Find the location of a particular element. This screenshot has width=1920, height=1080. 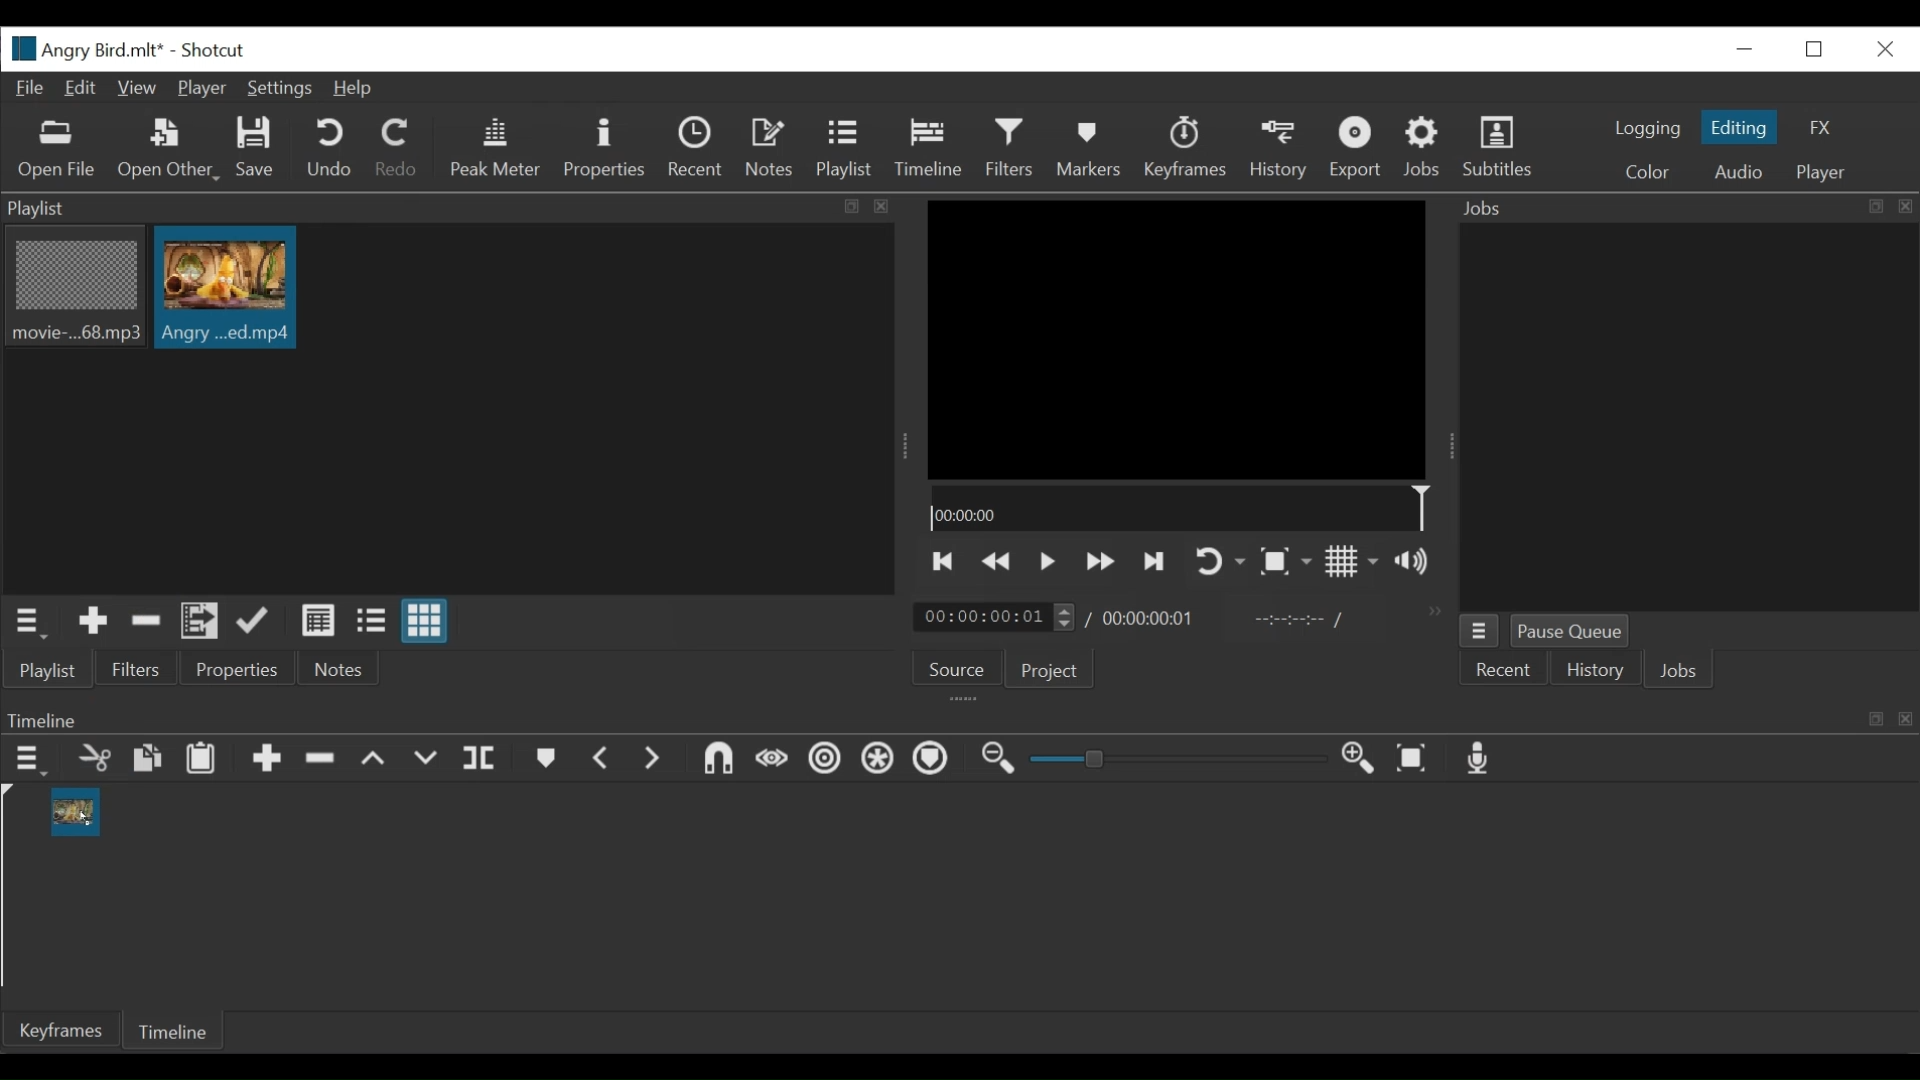

Save is located at coordinates (259, 151).